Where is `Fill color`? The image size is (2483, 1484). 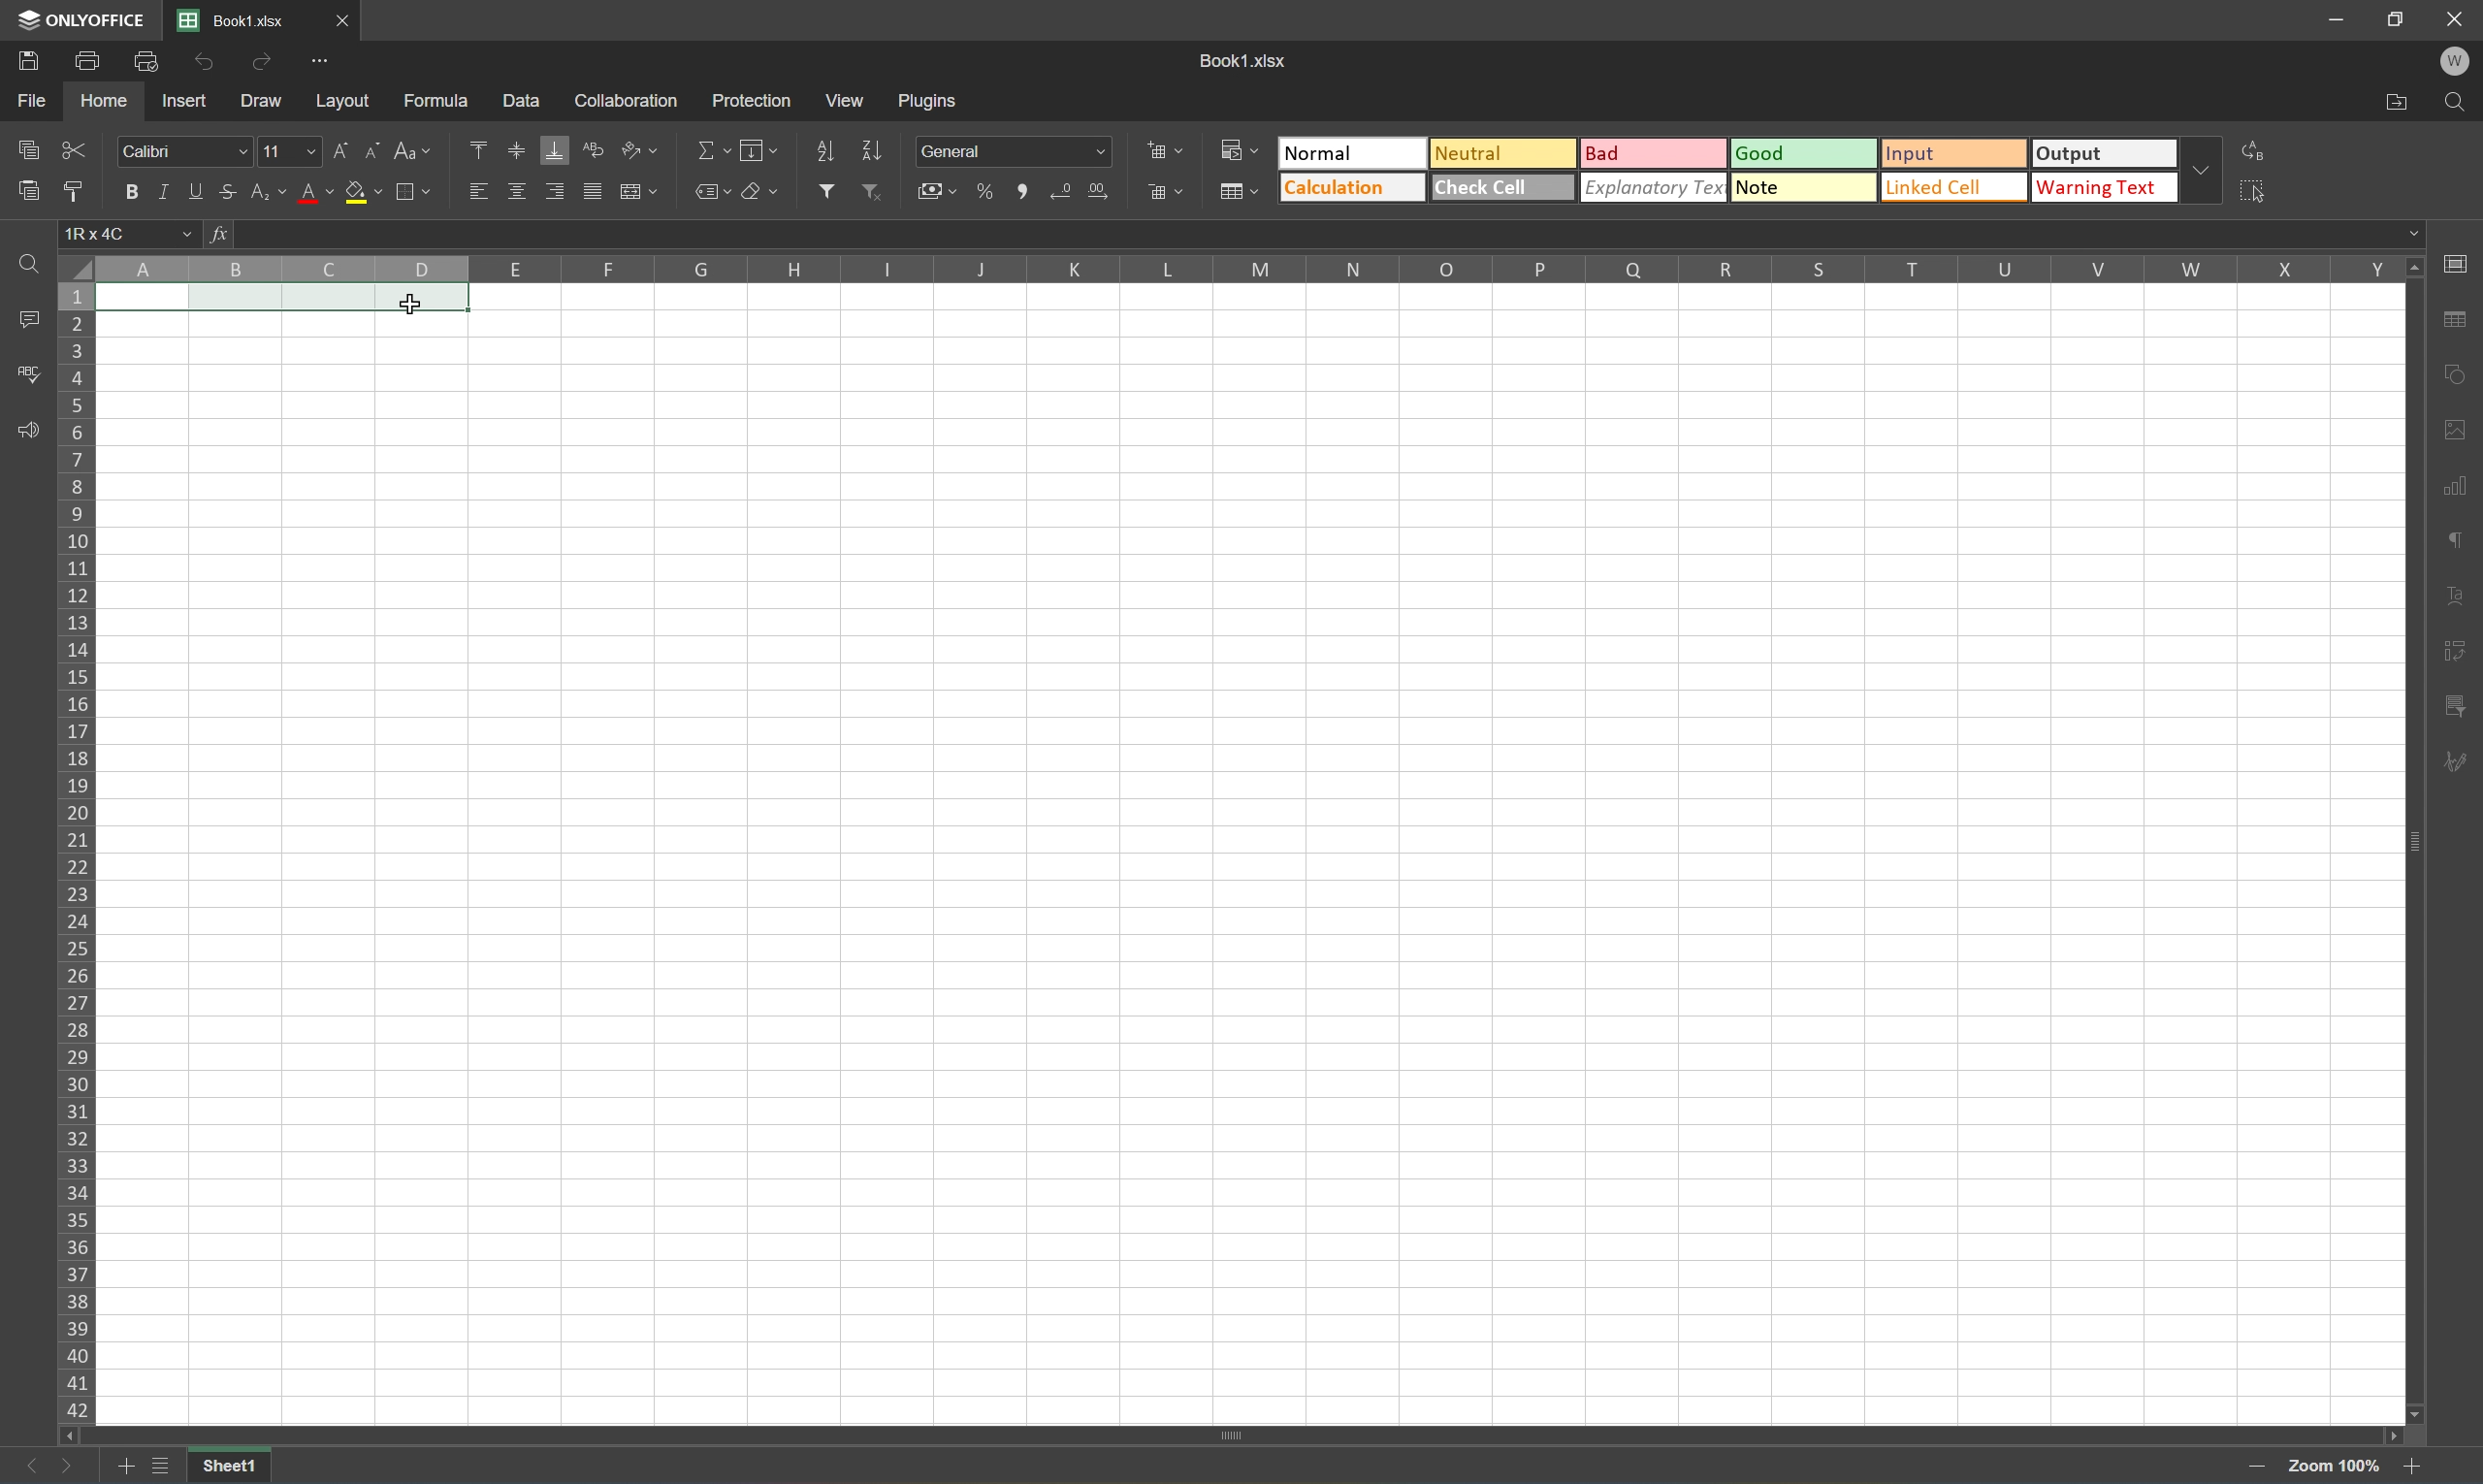 Fill color is located at coordinates (363, 193).